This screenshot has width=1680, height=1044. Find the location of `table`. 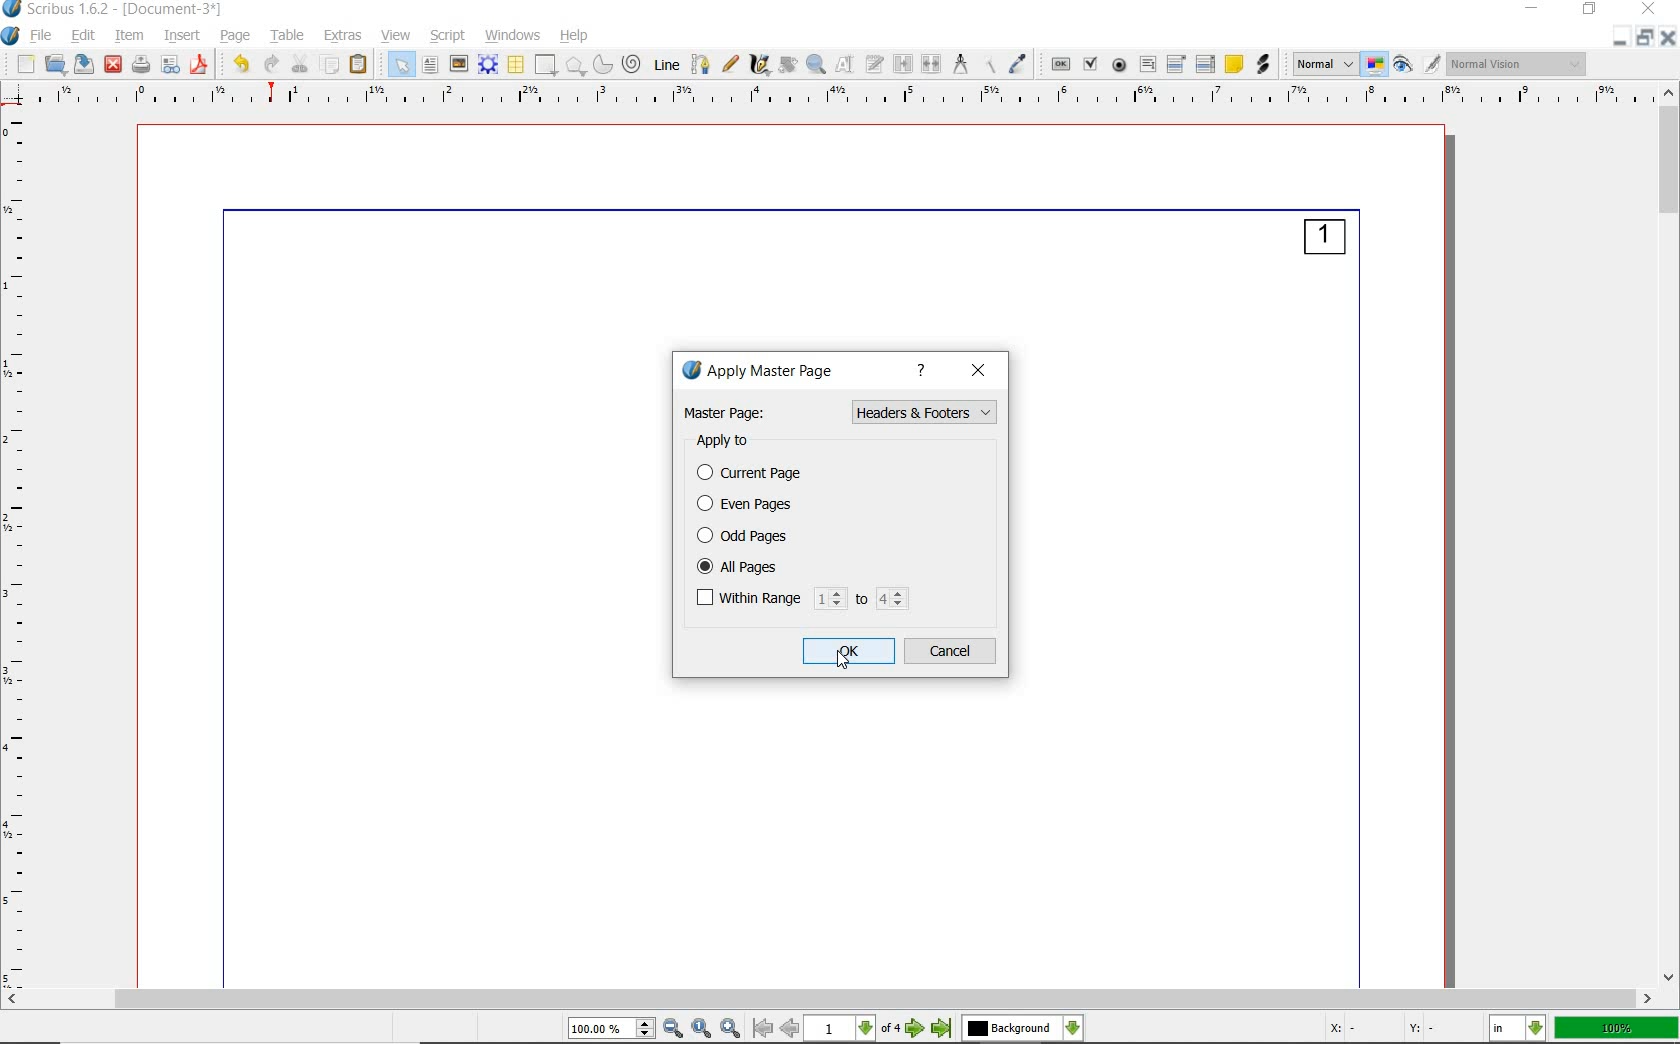

table is located at coordinates (287, 35).